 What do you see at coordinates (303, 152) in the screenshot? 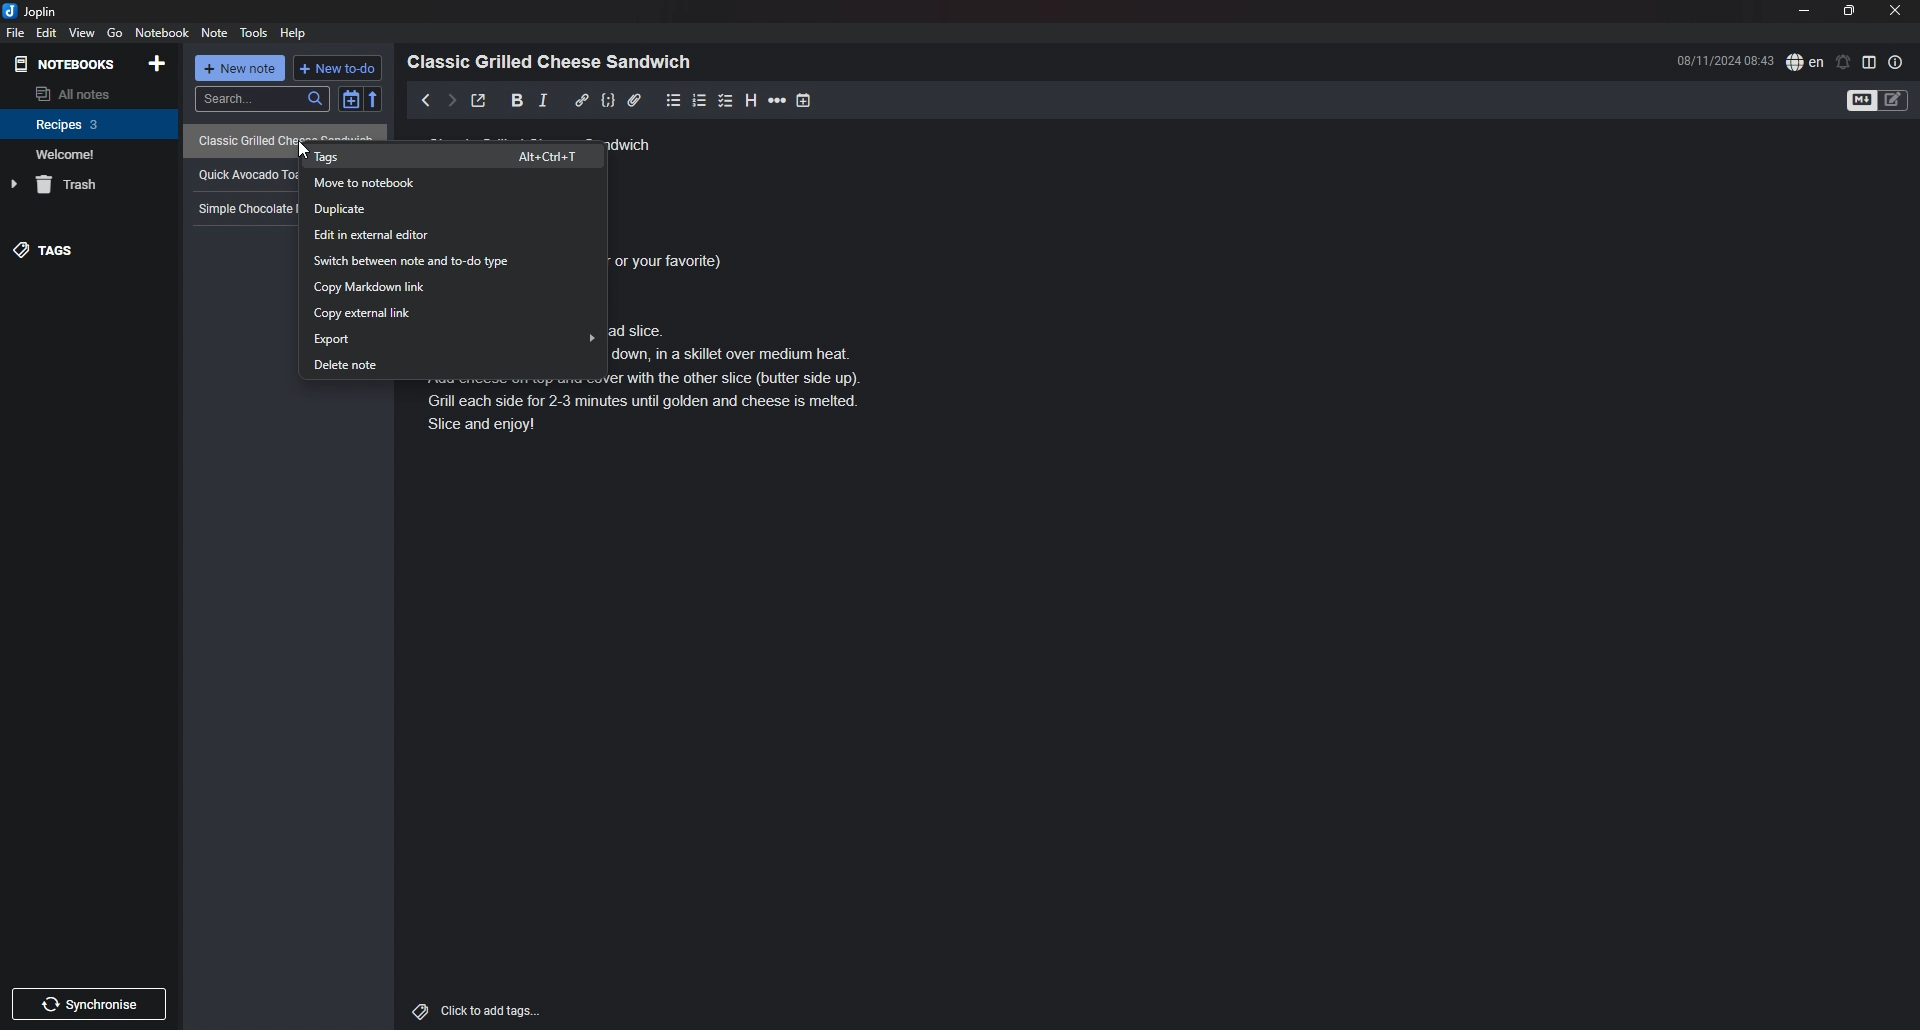
I see `cursor` at bounding box center [303, 152].